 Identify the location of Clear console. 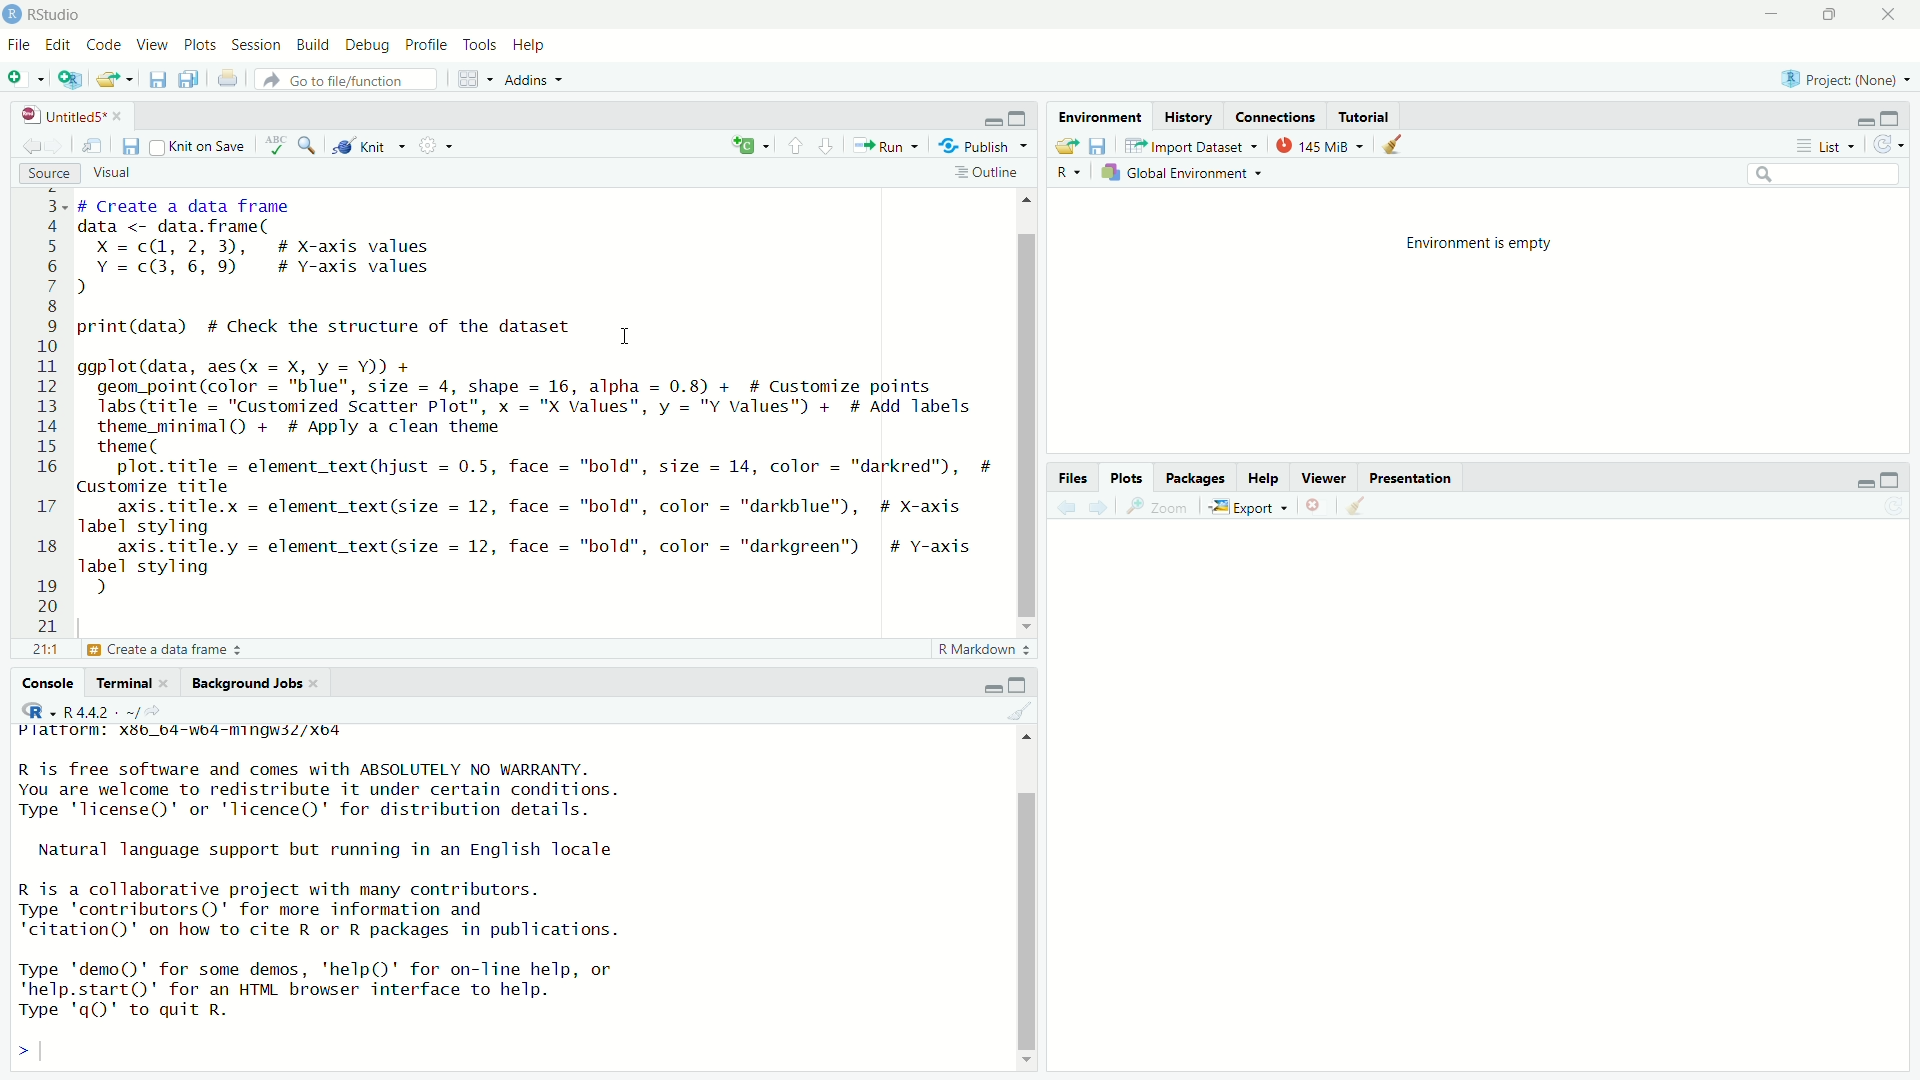
(1020, 710).